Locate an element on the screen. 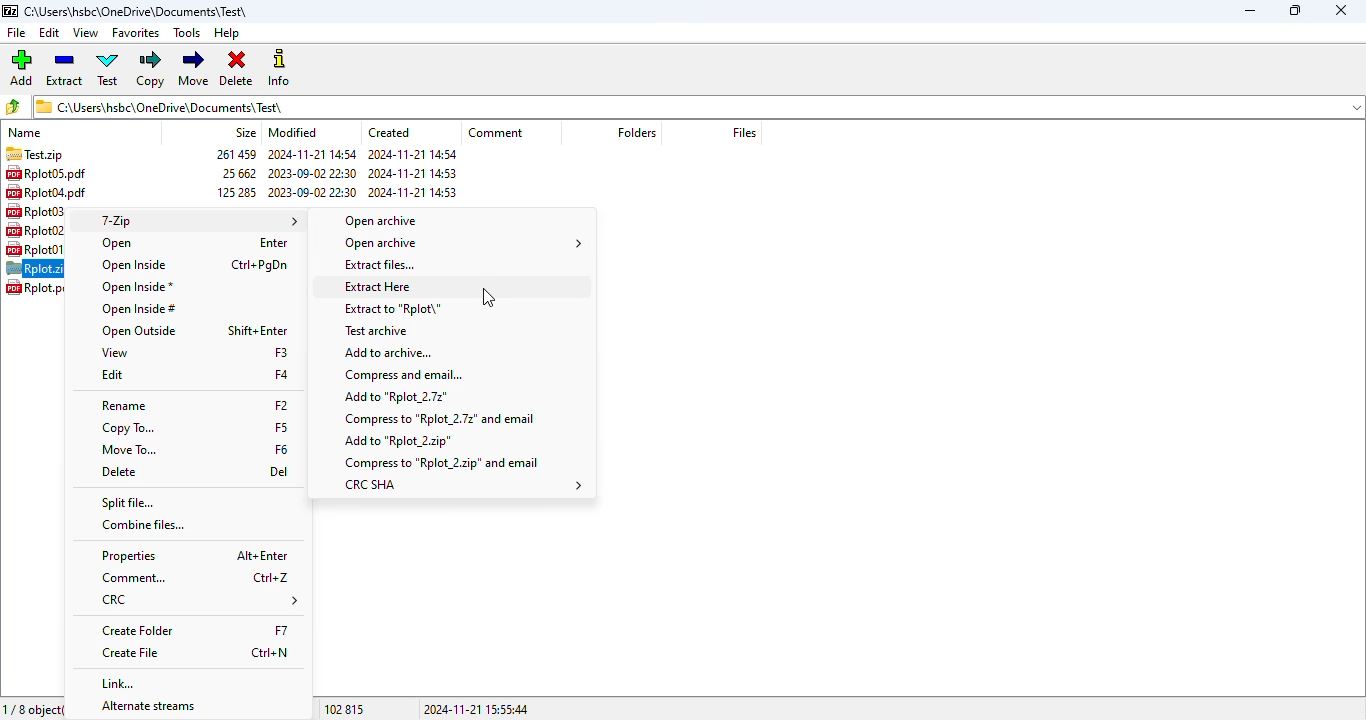 This screenshot has width=1366, height=720. link is located at coordinates (119, 682).